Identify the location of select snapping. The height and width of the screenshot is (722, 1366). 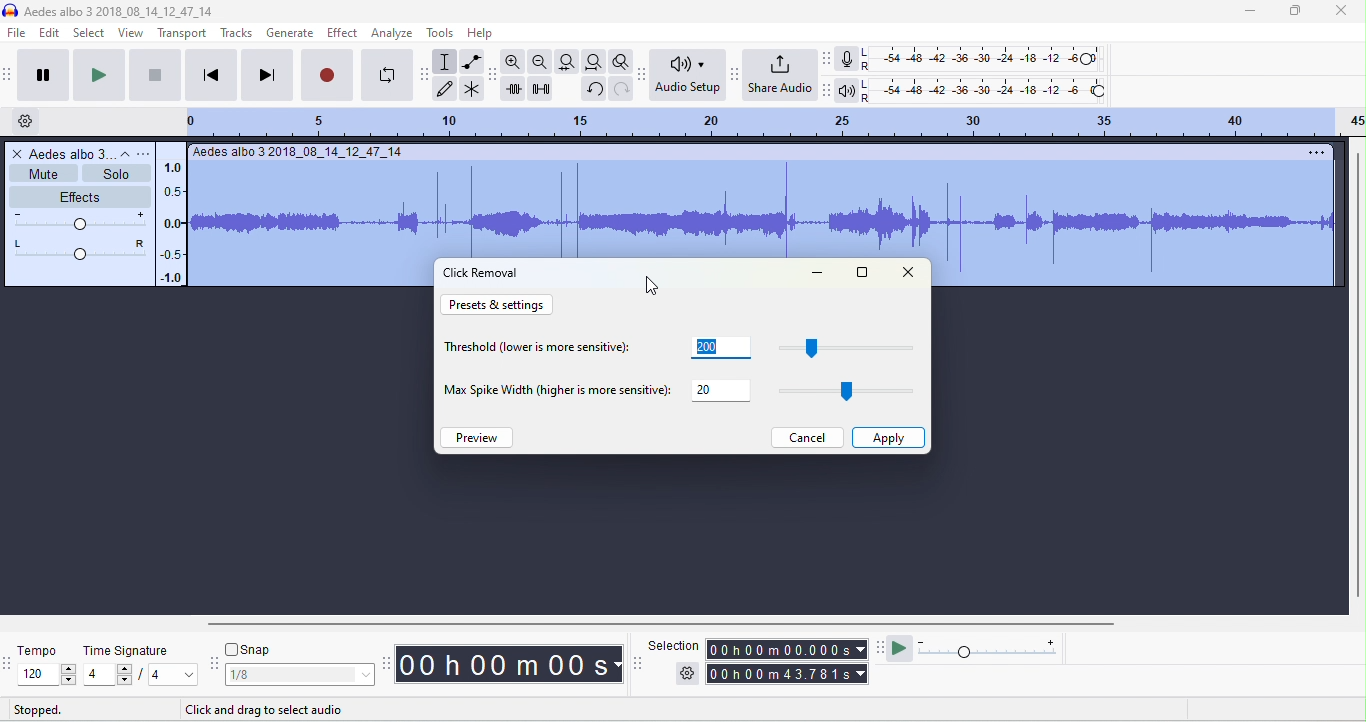
(299, 673).